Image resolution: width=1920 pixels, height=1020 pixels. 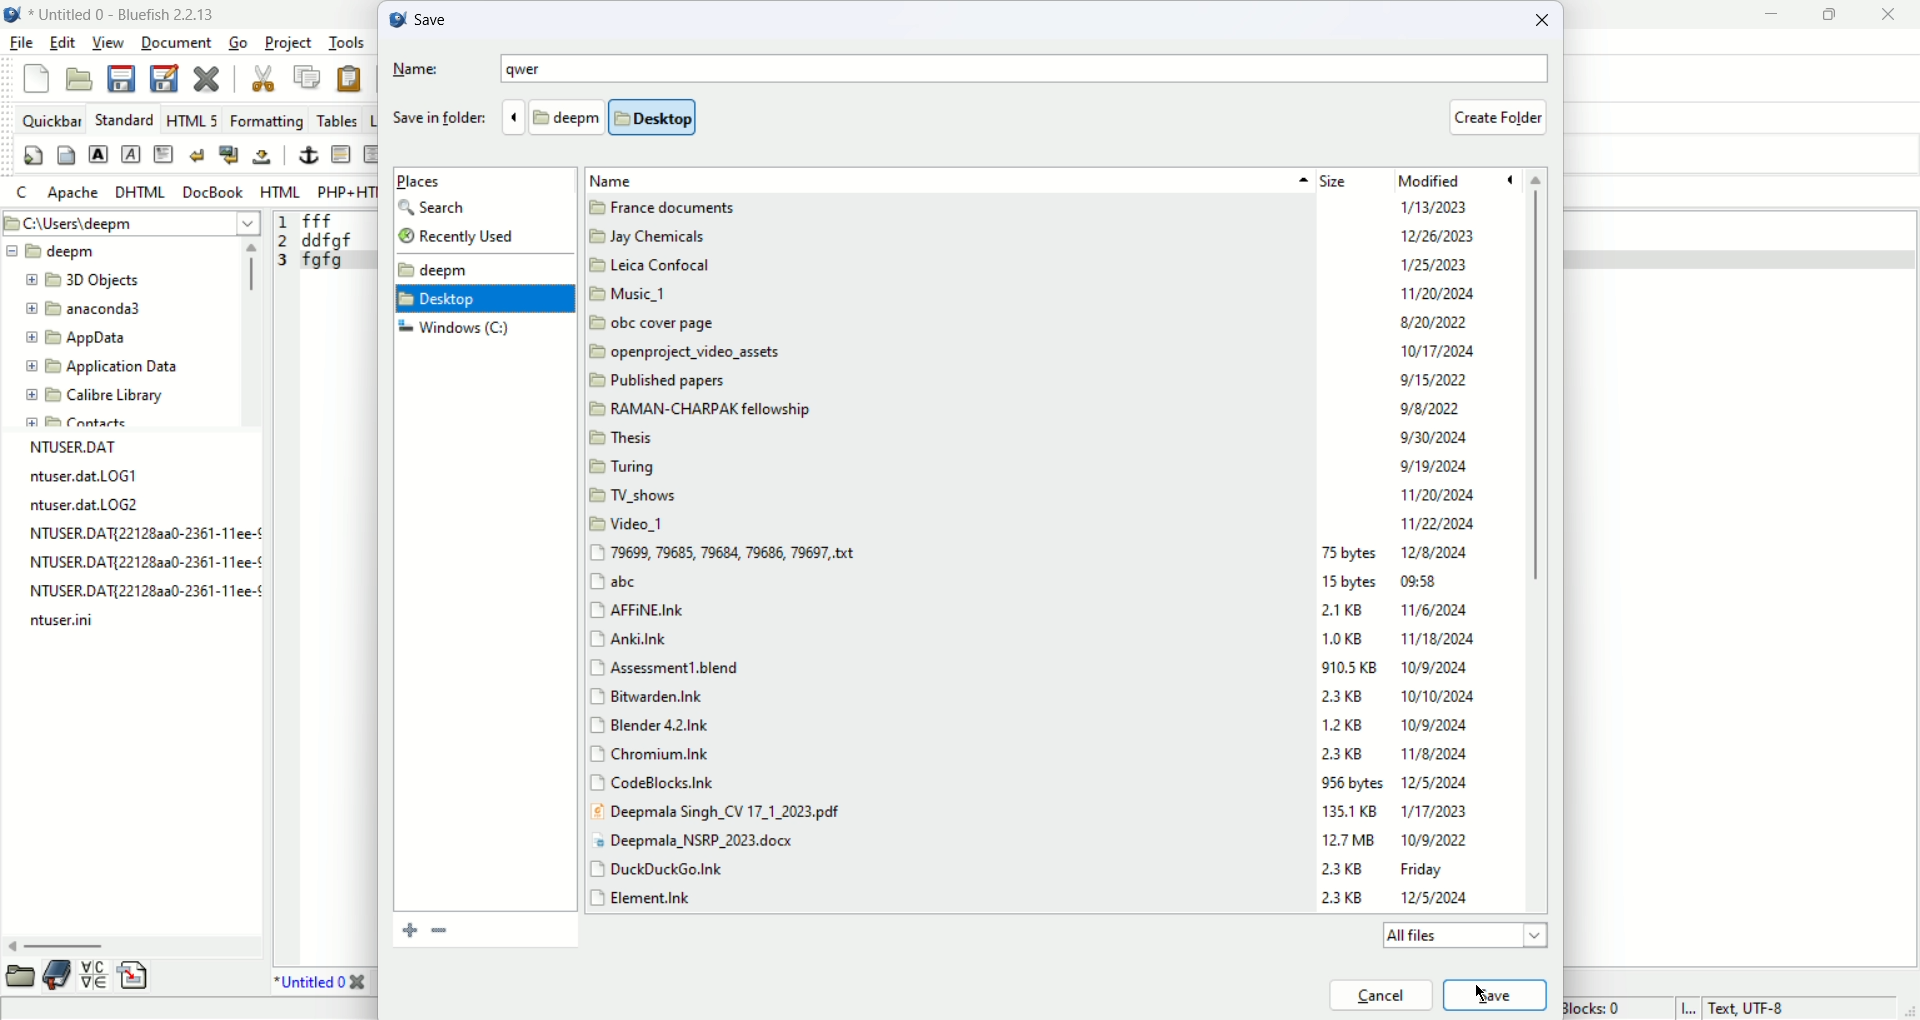 What do you see at coordinates (326, 984) in the screenshot?
I see `title` at bounding box center [326, 984].